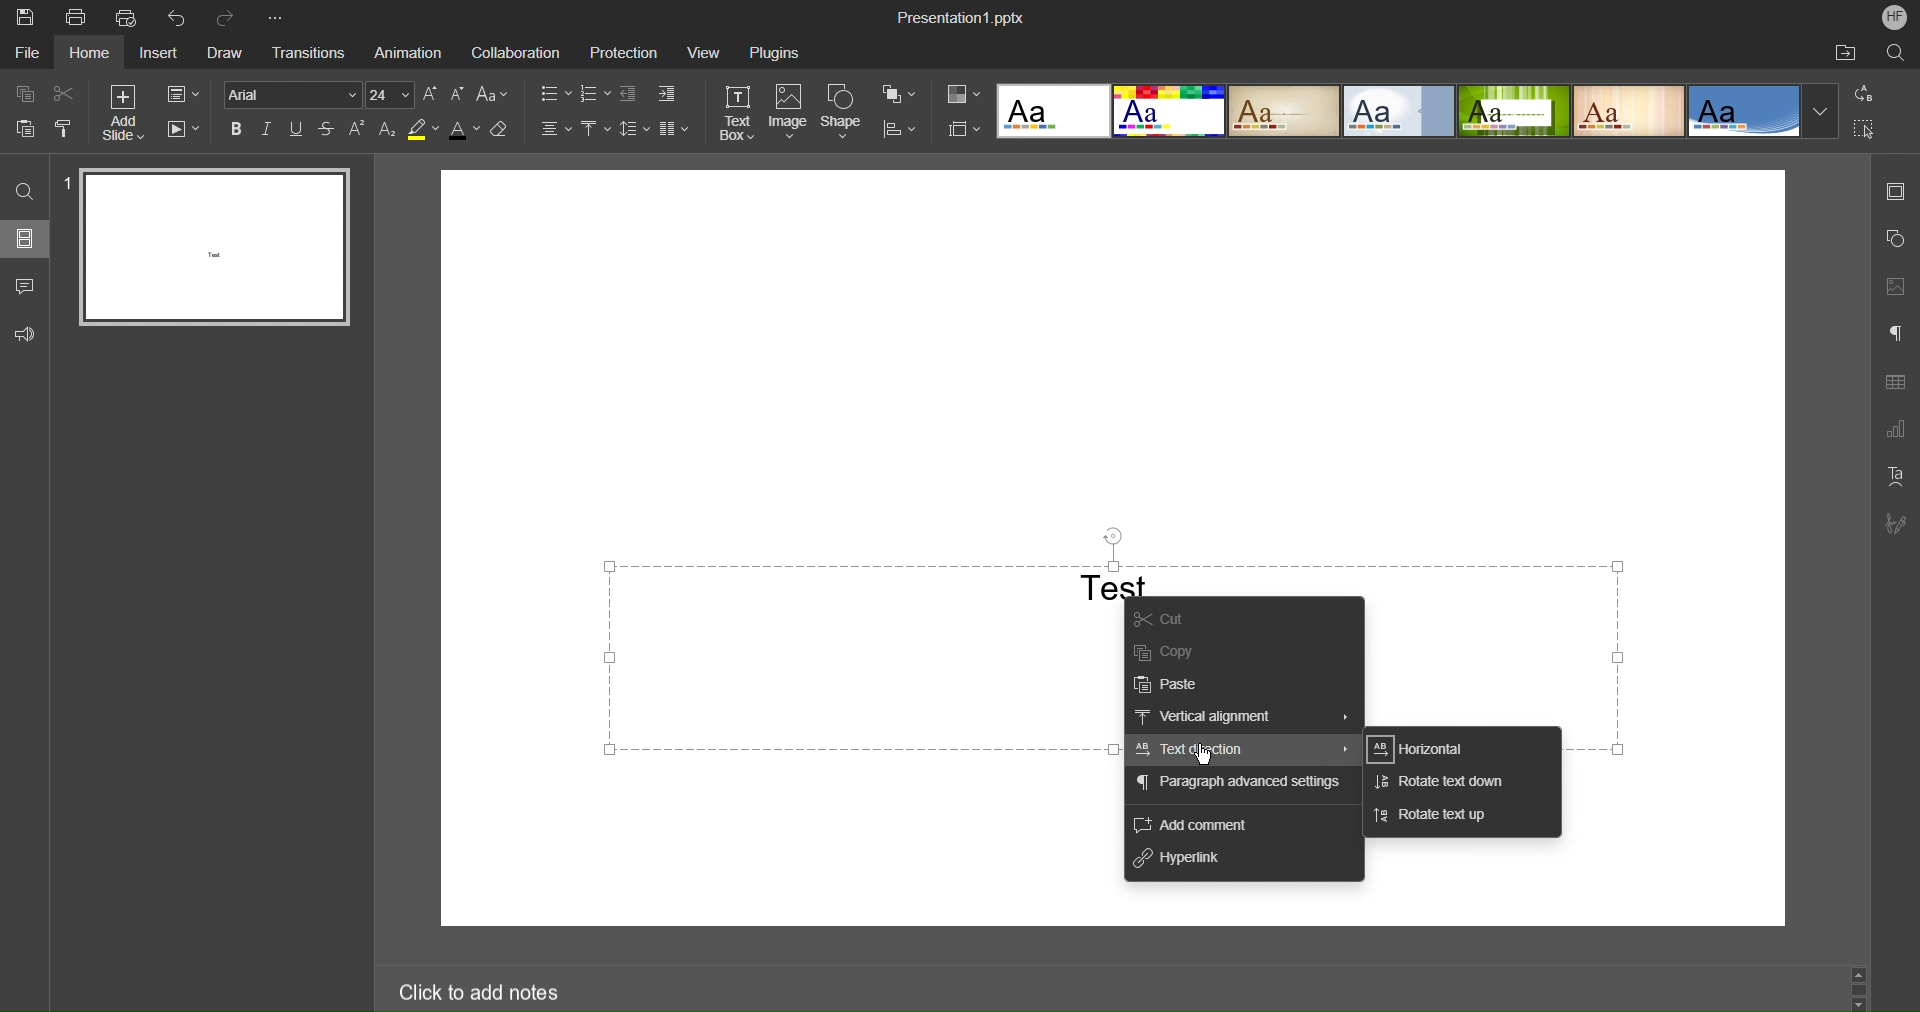 Image resolution: width=1920 pixels, height=1012 pixels. I want to click on Rotate text up, so click(1431, 817).